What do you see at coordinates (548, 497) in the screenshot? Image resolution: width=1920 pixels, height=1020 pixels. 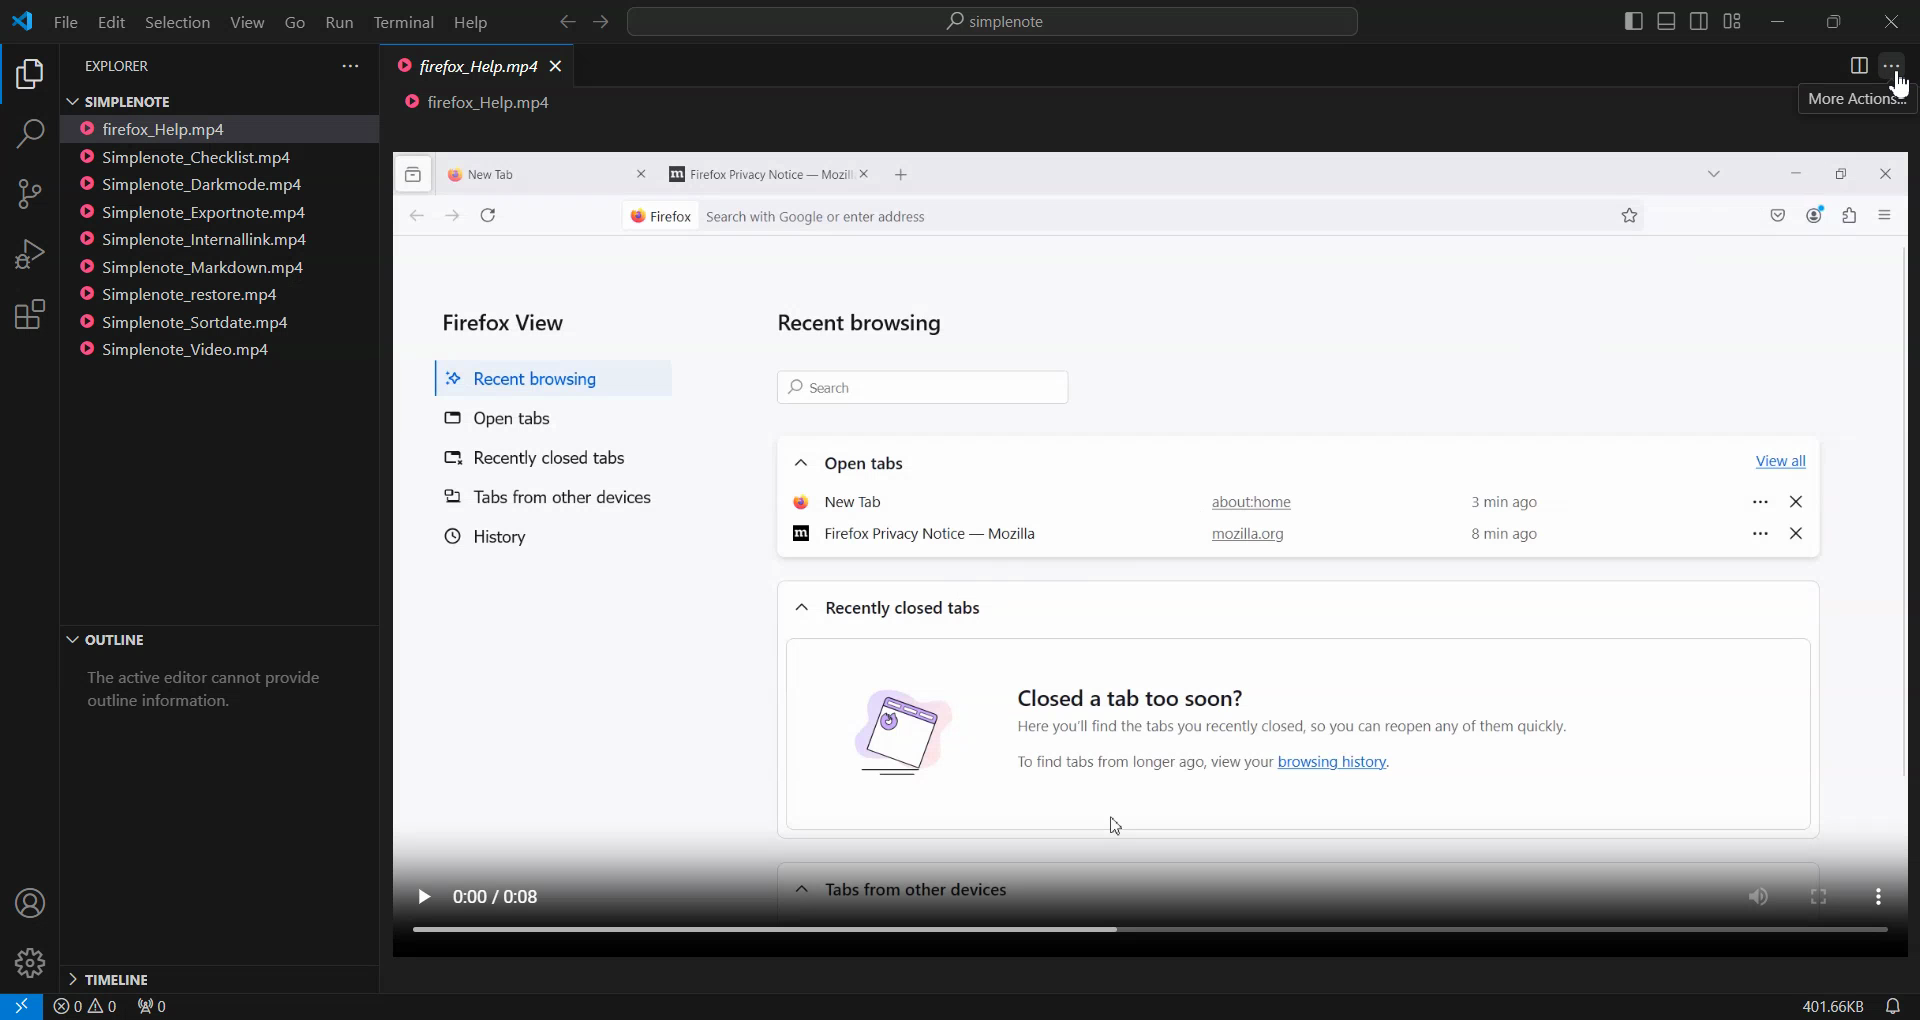 I see `Tabs from other devices` at bounding box center [548, 497].